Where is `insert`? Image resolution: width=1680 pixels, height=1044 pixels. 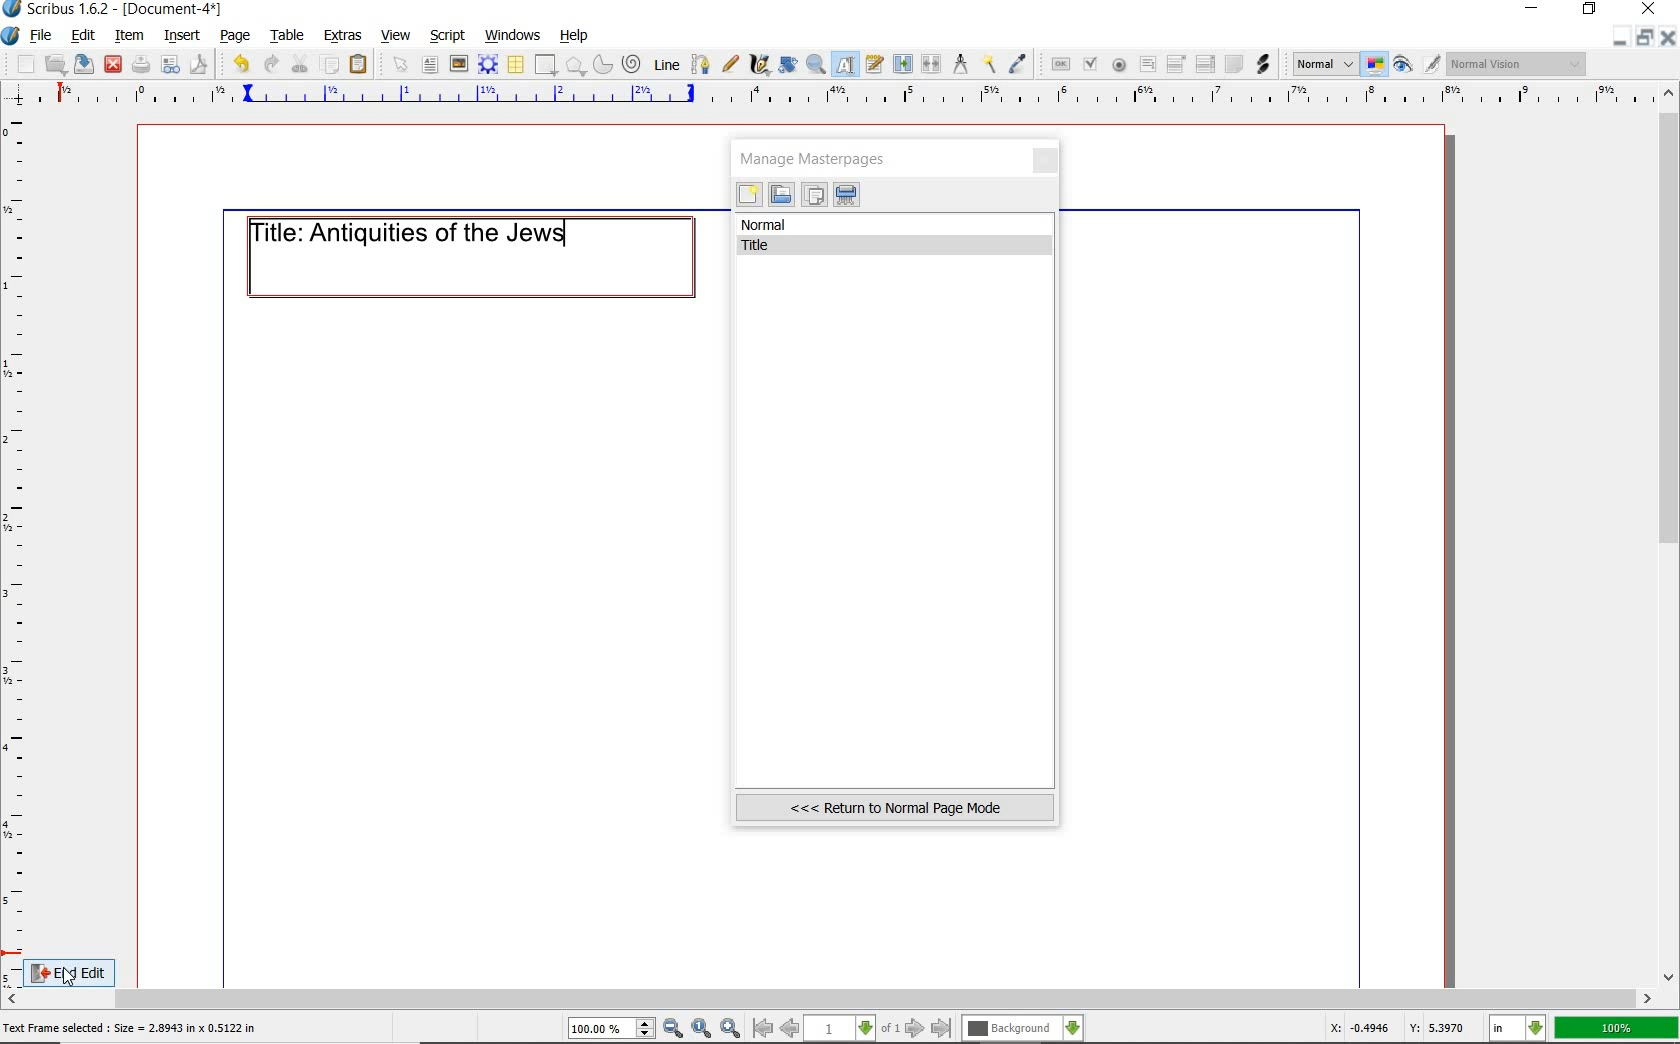
insert is located at coordinates (181, 35).